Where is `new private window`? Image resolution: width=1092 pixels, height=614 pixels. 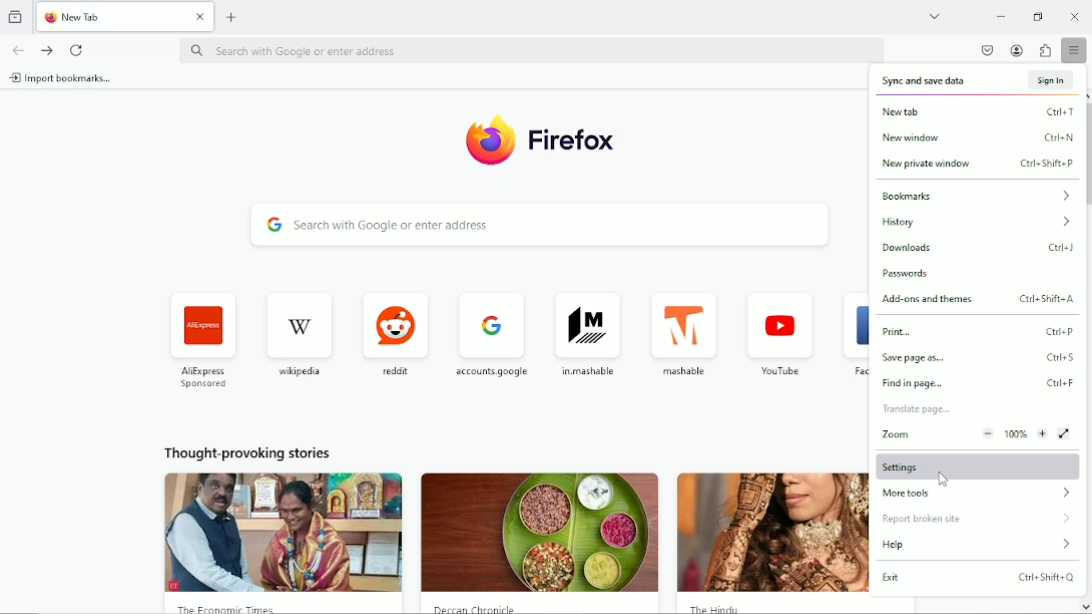
new private window is located at coordinates (976, 164).